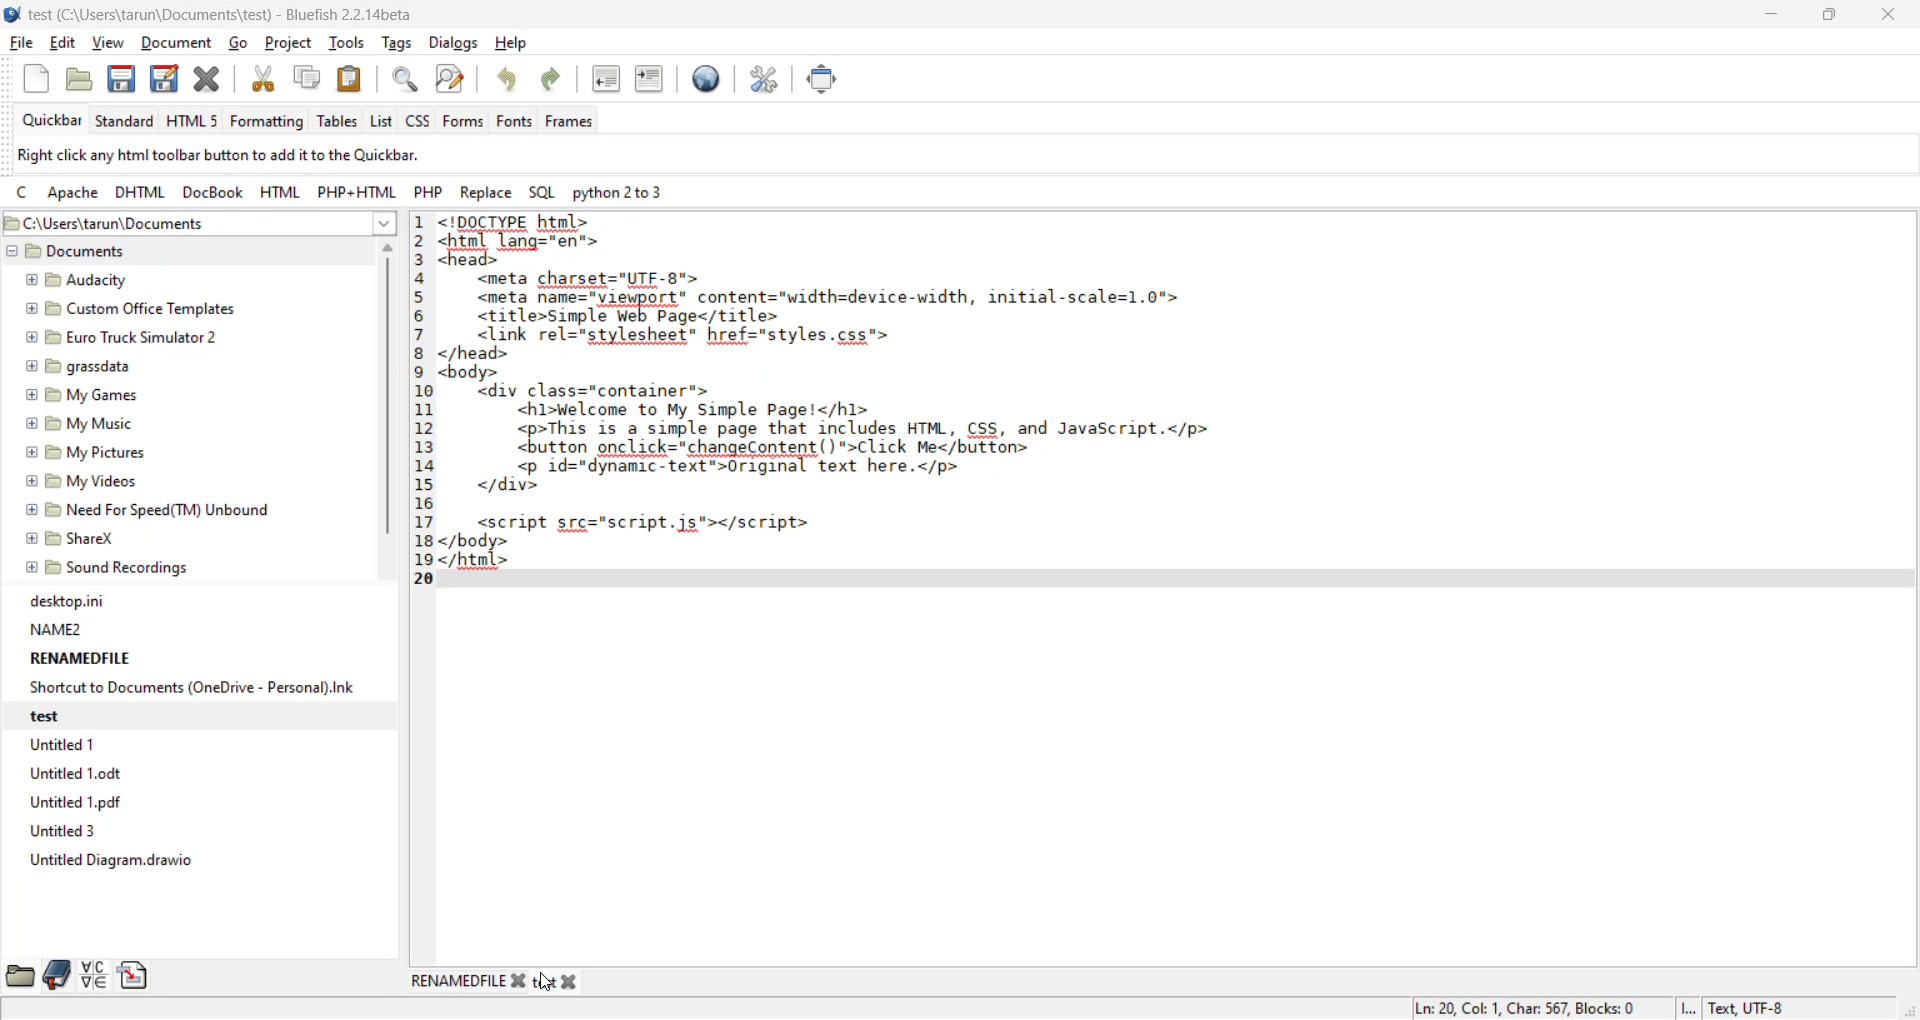  What do you see at coordinates (58, 625) in the screenshot?
I see `NAME2` at bounding box center [58, 625].